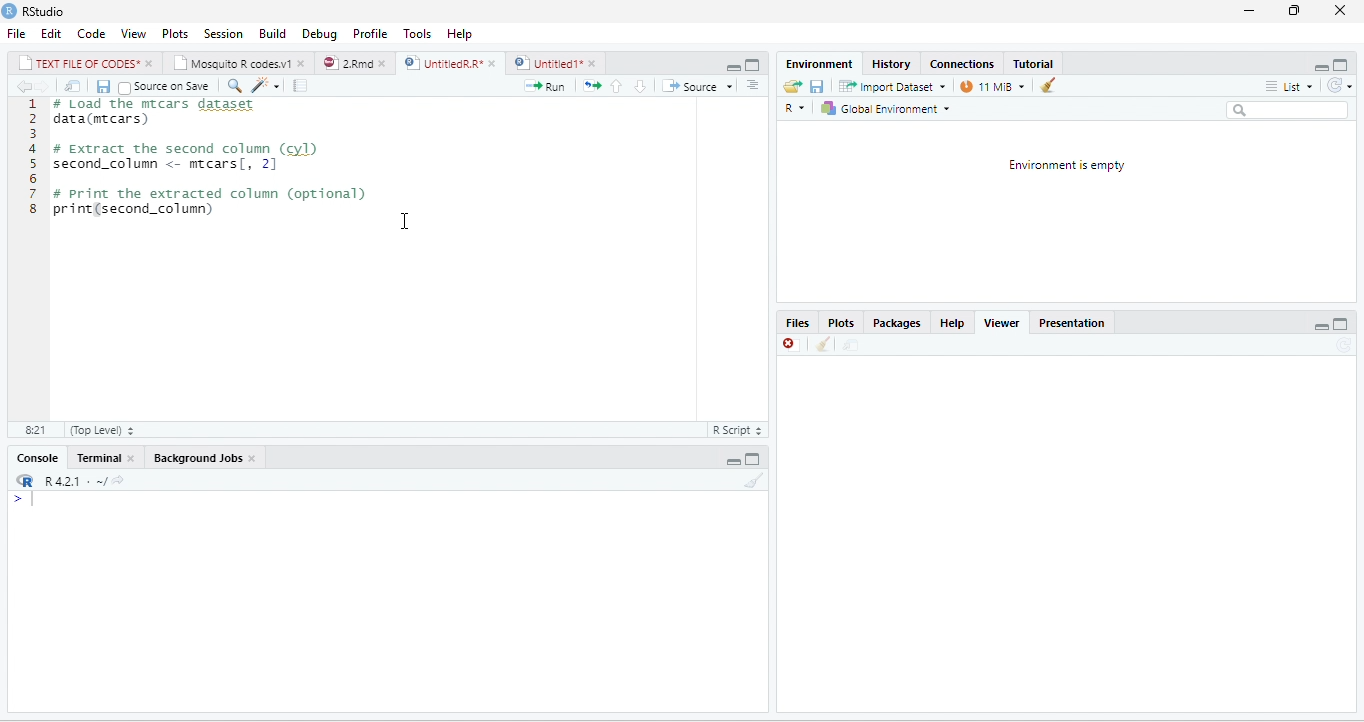 The height and width of the screenshot is (722, 1364). I want to click on cursor, so click(405, 220).